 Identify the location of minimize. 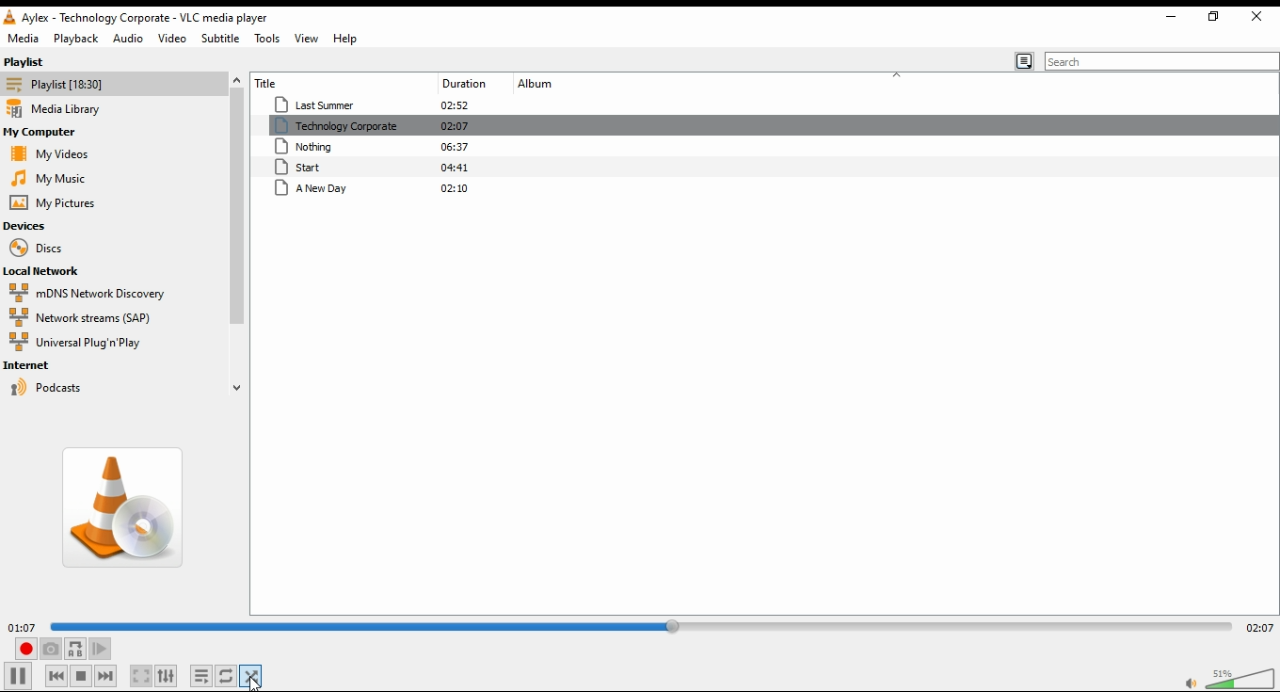
(1214, 18).